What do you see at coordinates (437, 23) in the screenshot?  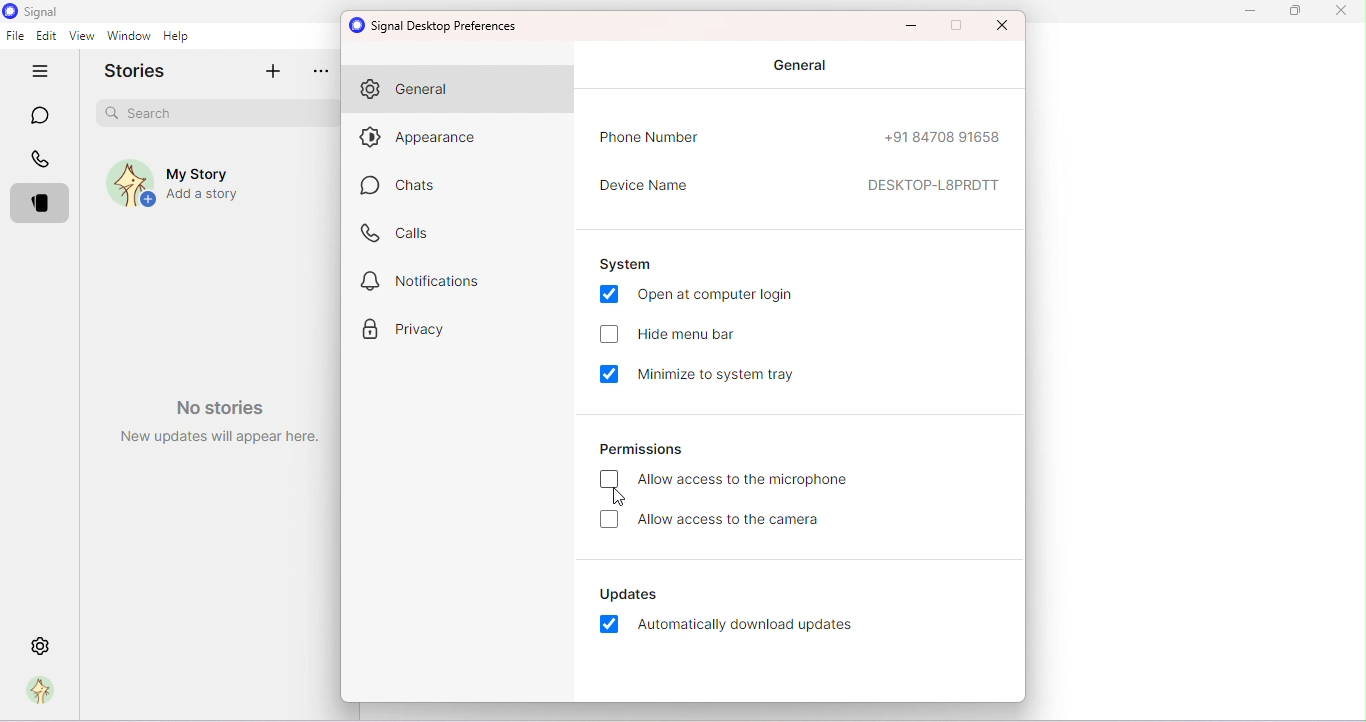 I see `Signal desktop preferences` at bounding box center [437, 23].